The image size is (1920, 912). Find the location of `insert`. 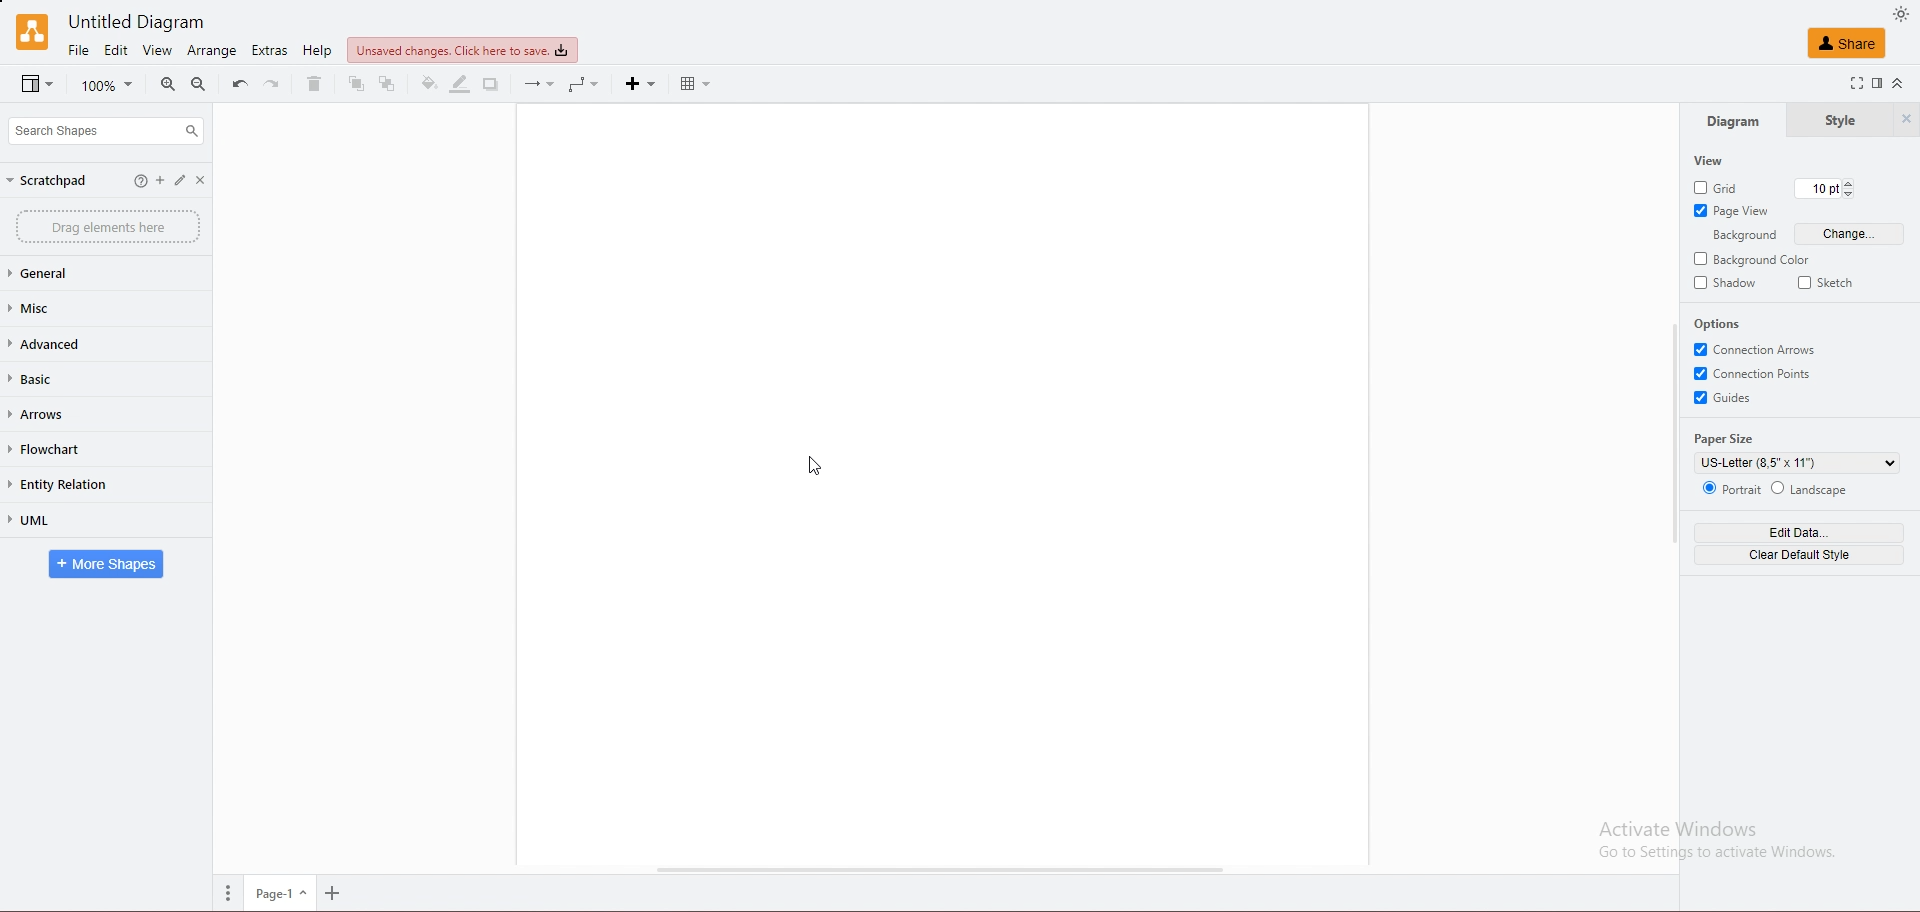

insert is located at coordinates (641, 85).